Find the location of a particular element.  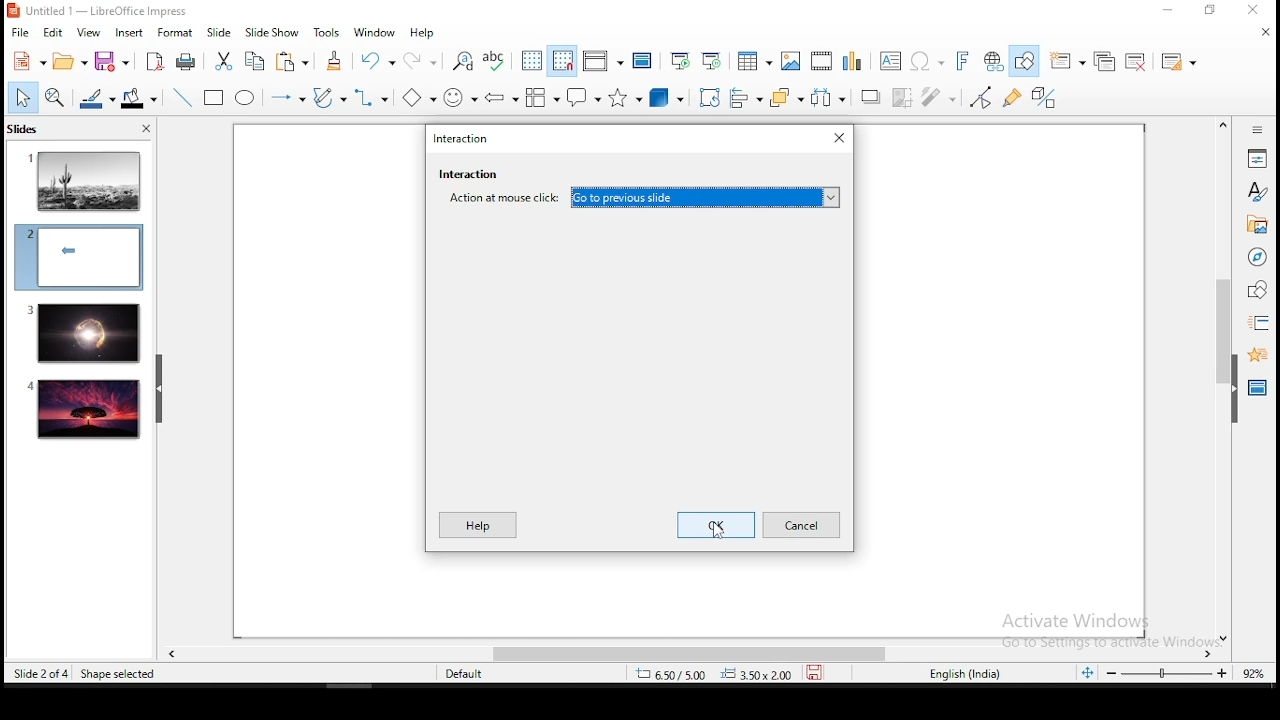

styles is located at coordinates (1257, 191).